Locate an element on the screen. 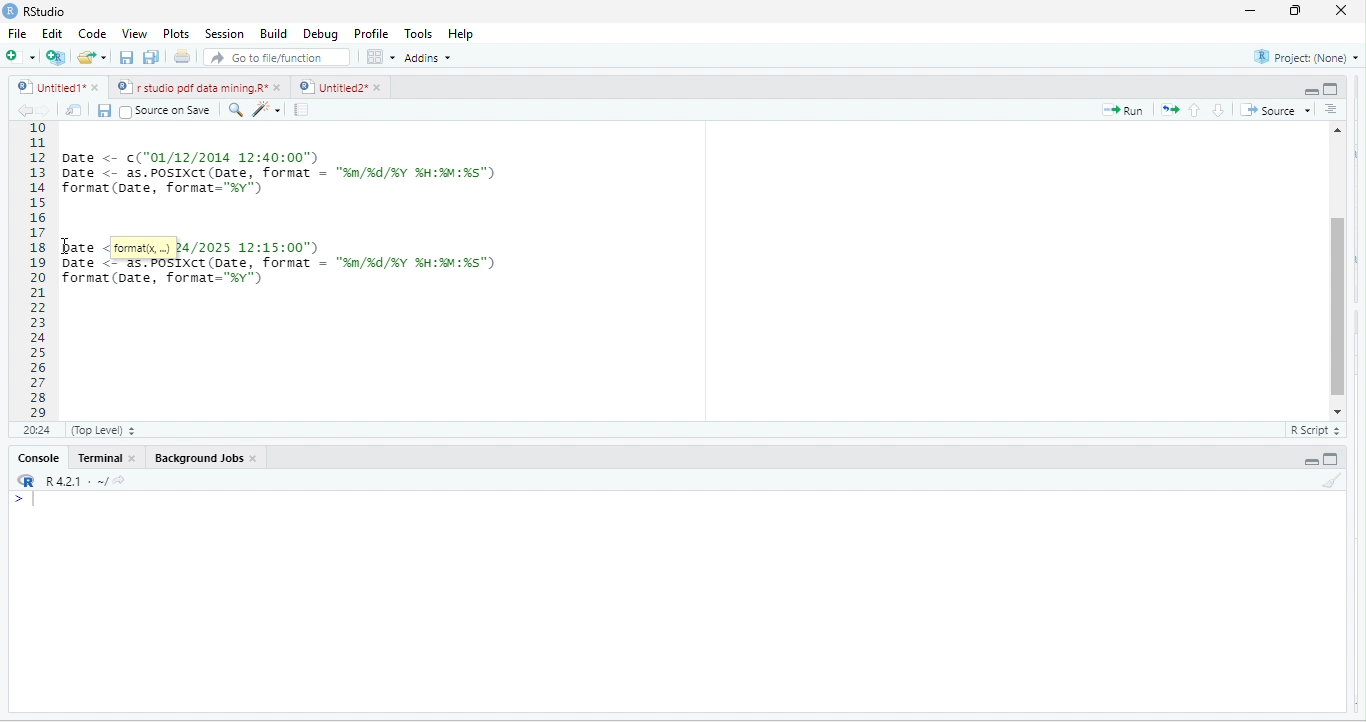  (Top Level)  is located at coordinates (100, 433).